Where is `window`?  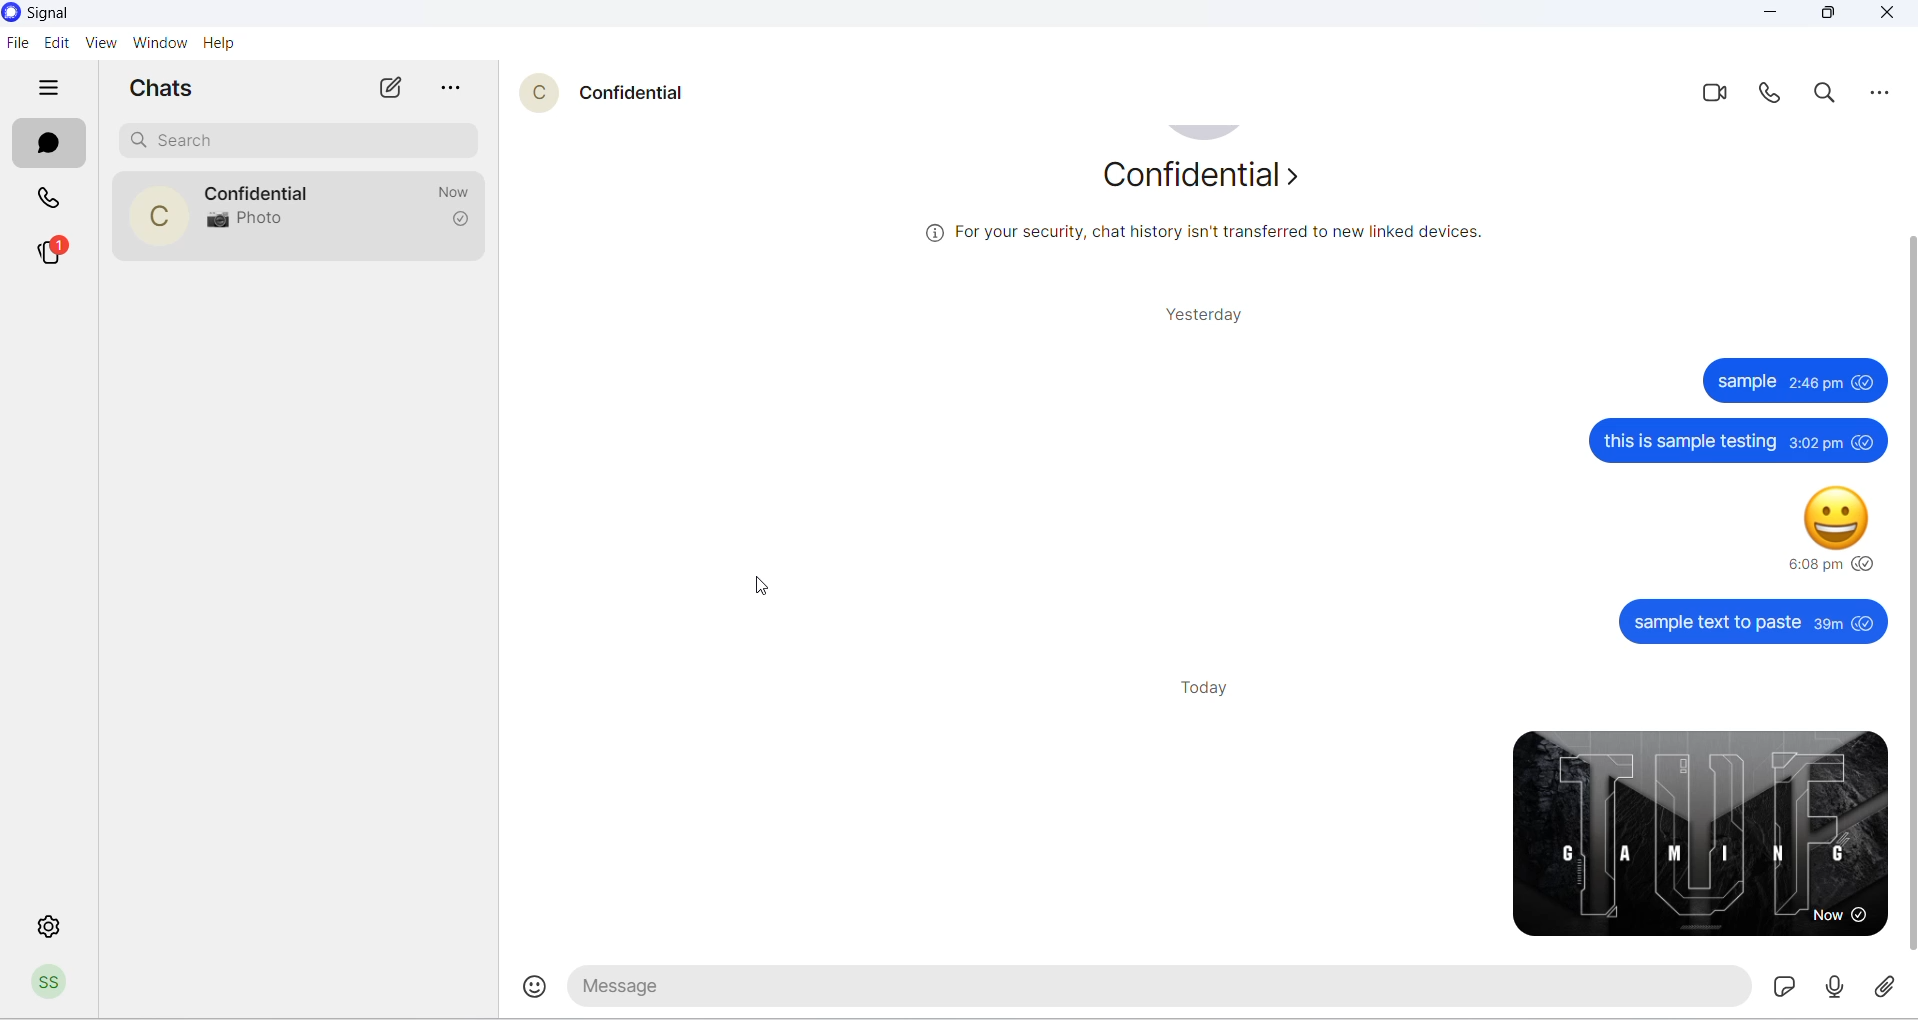 window is located at coordinates (159, 44).